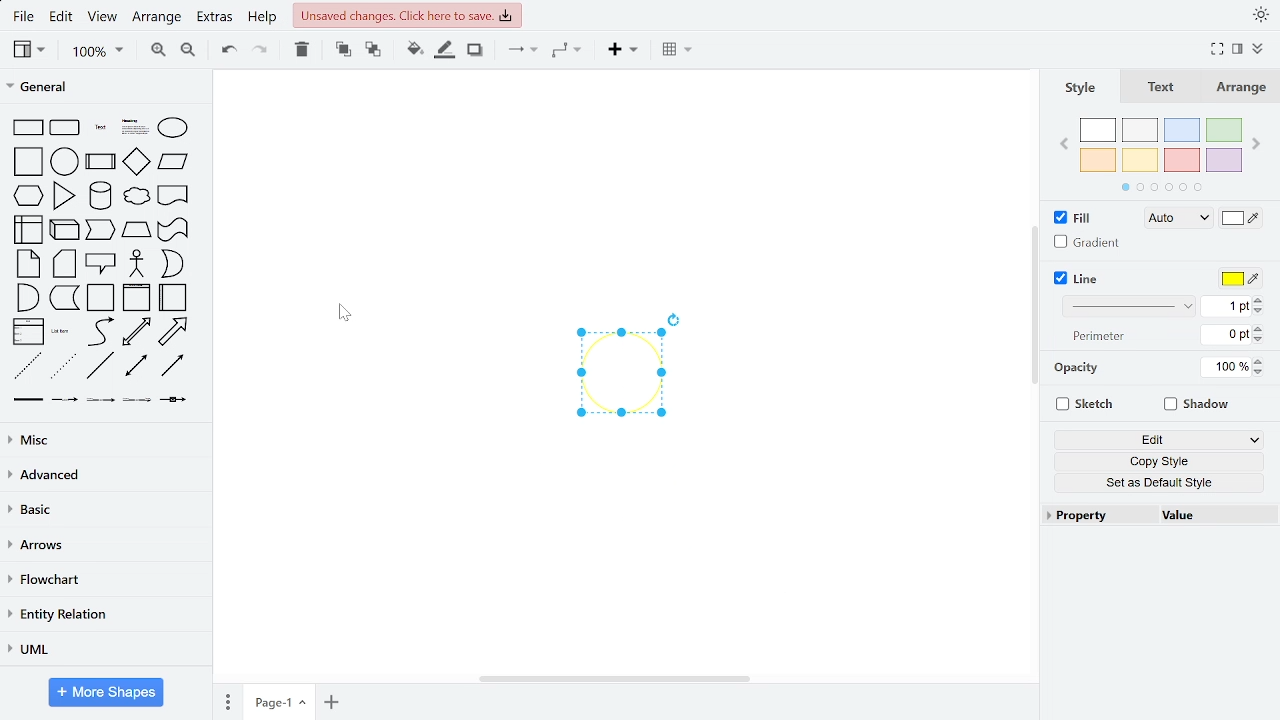  What do you see at coordinates (63, 365) in the screenshot?
I see `dotted line` at bounding box center [63, 365].